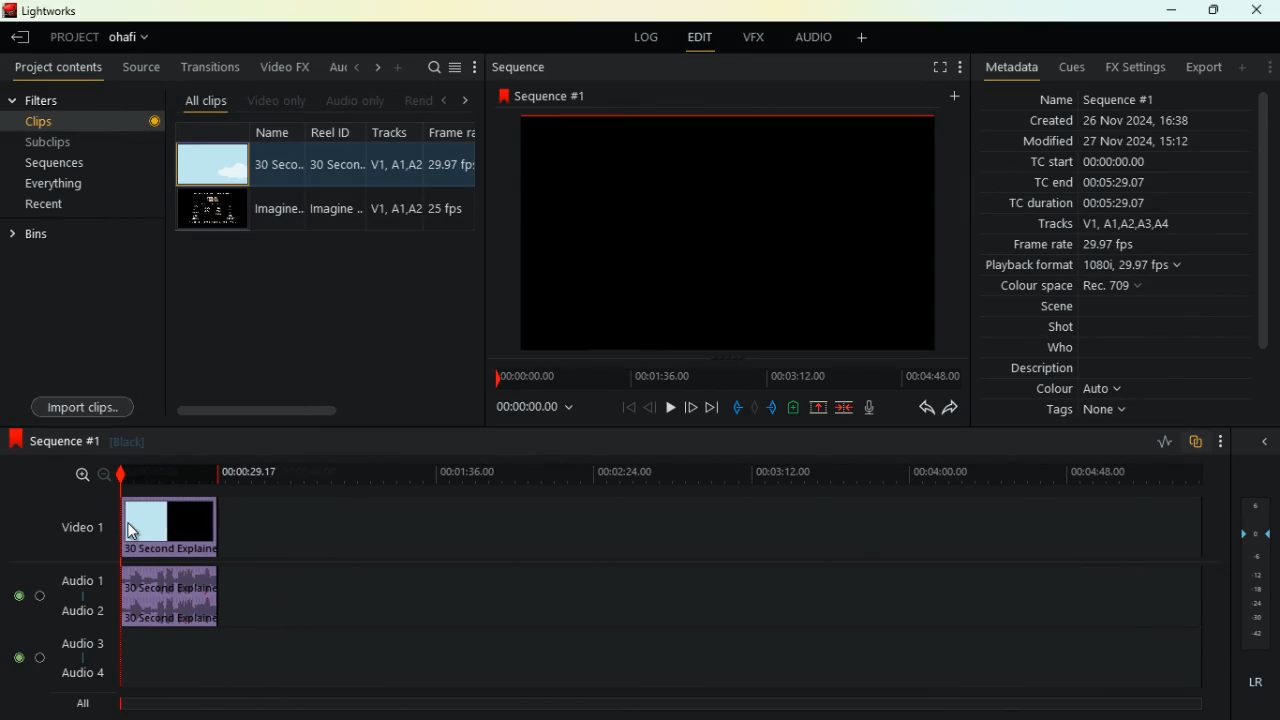 This screenshot has height=720, width=1280. I want to click on everything, so click(56, 184).